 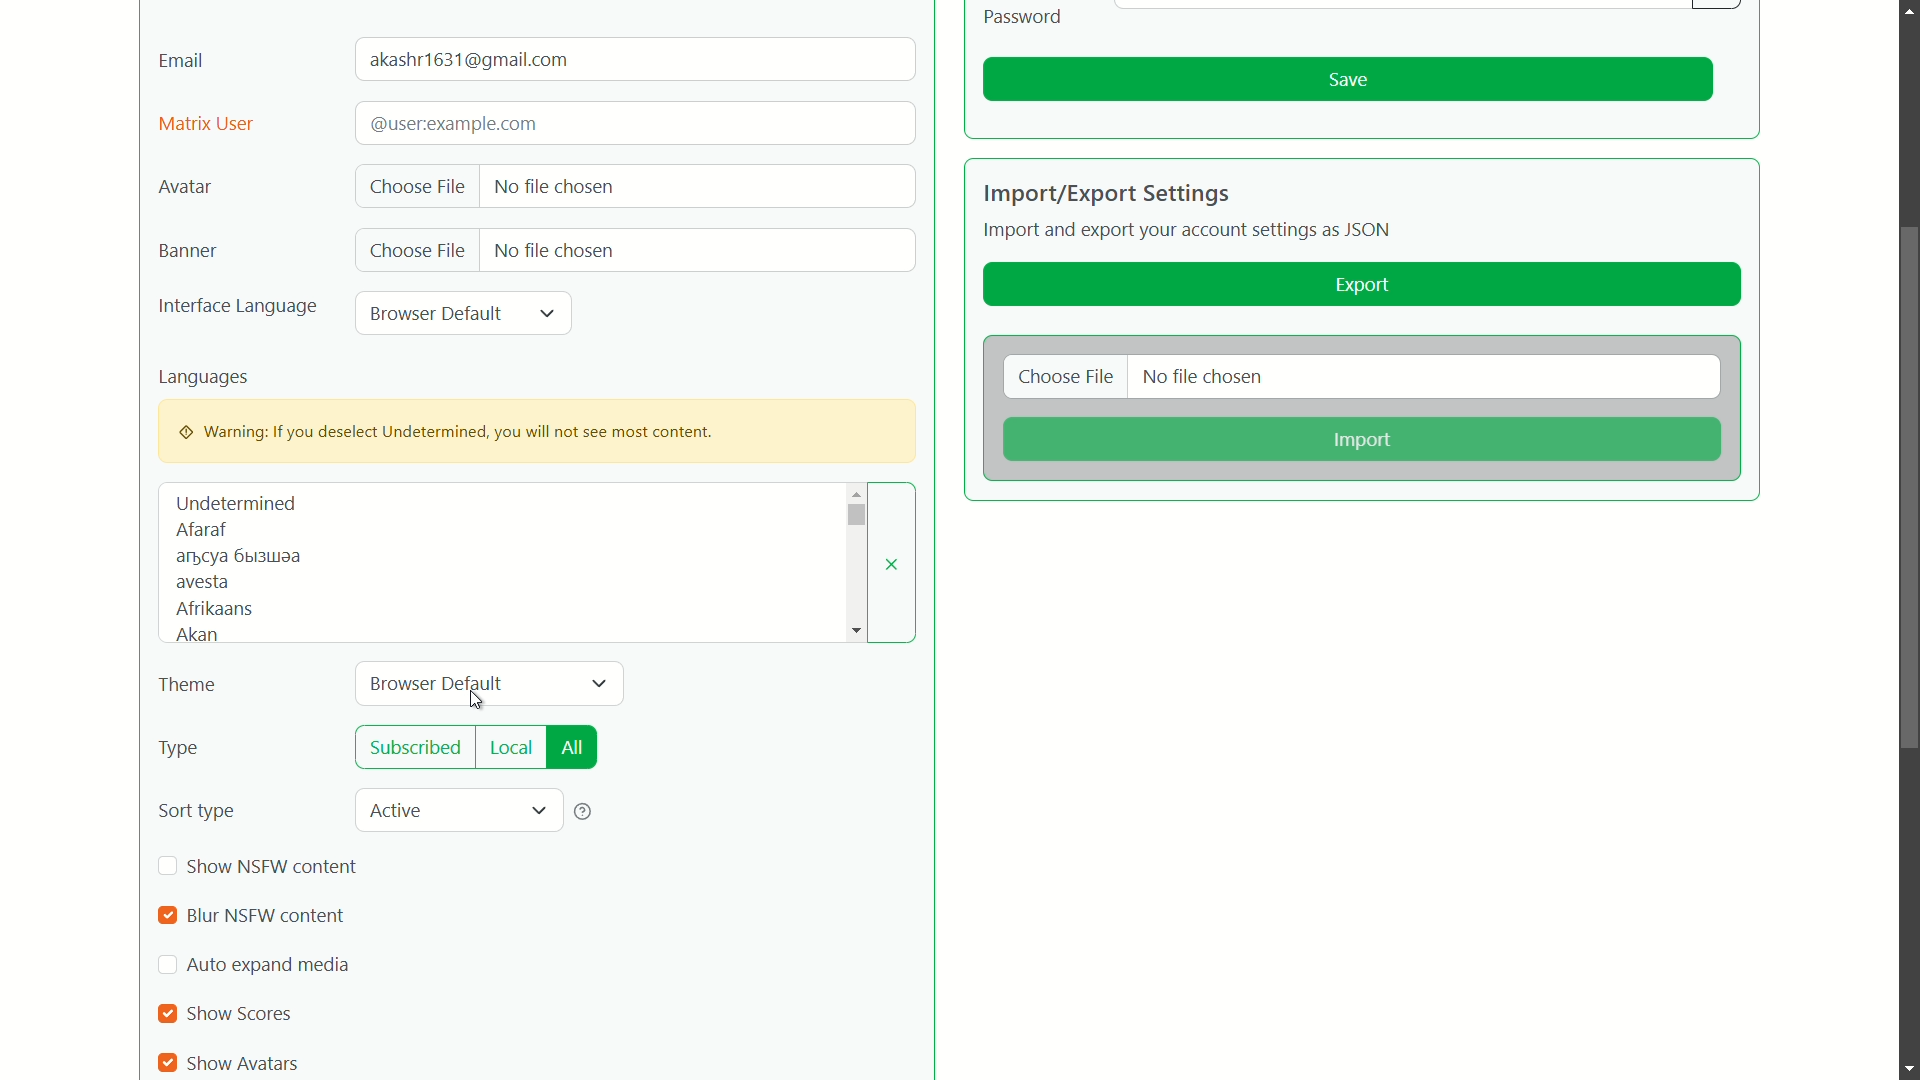 I want to click on avesta, so click(x=202, y=584).